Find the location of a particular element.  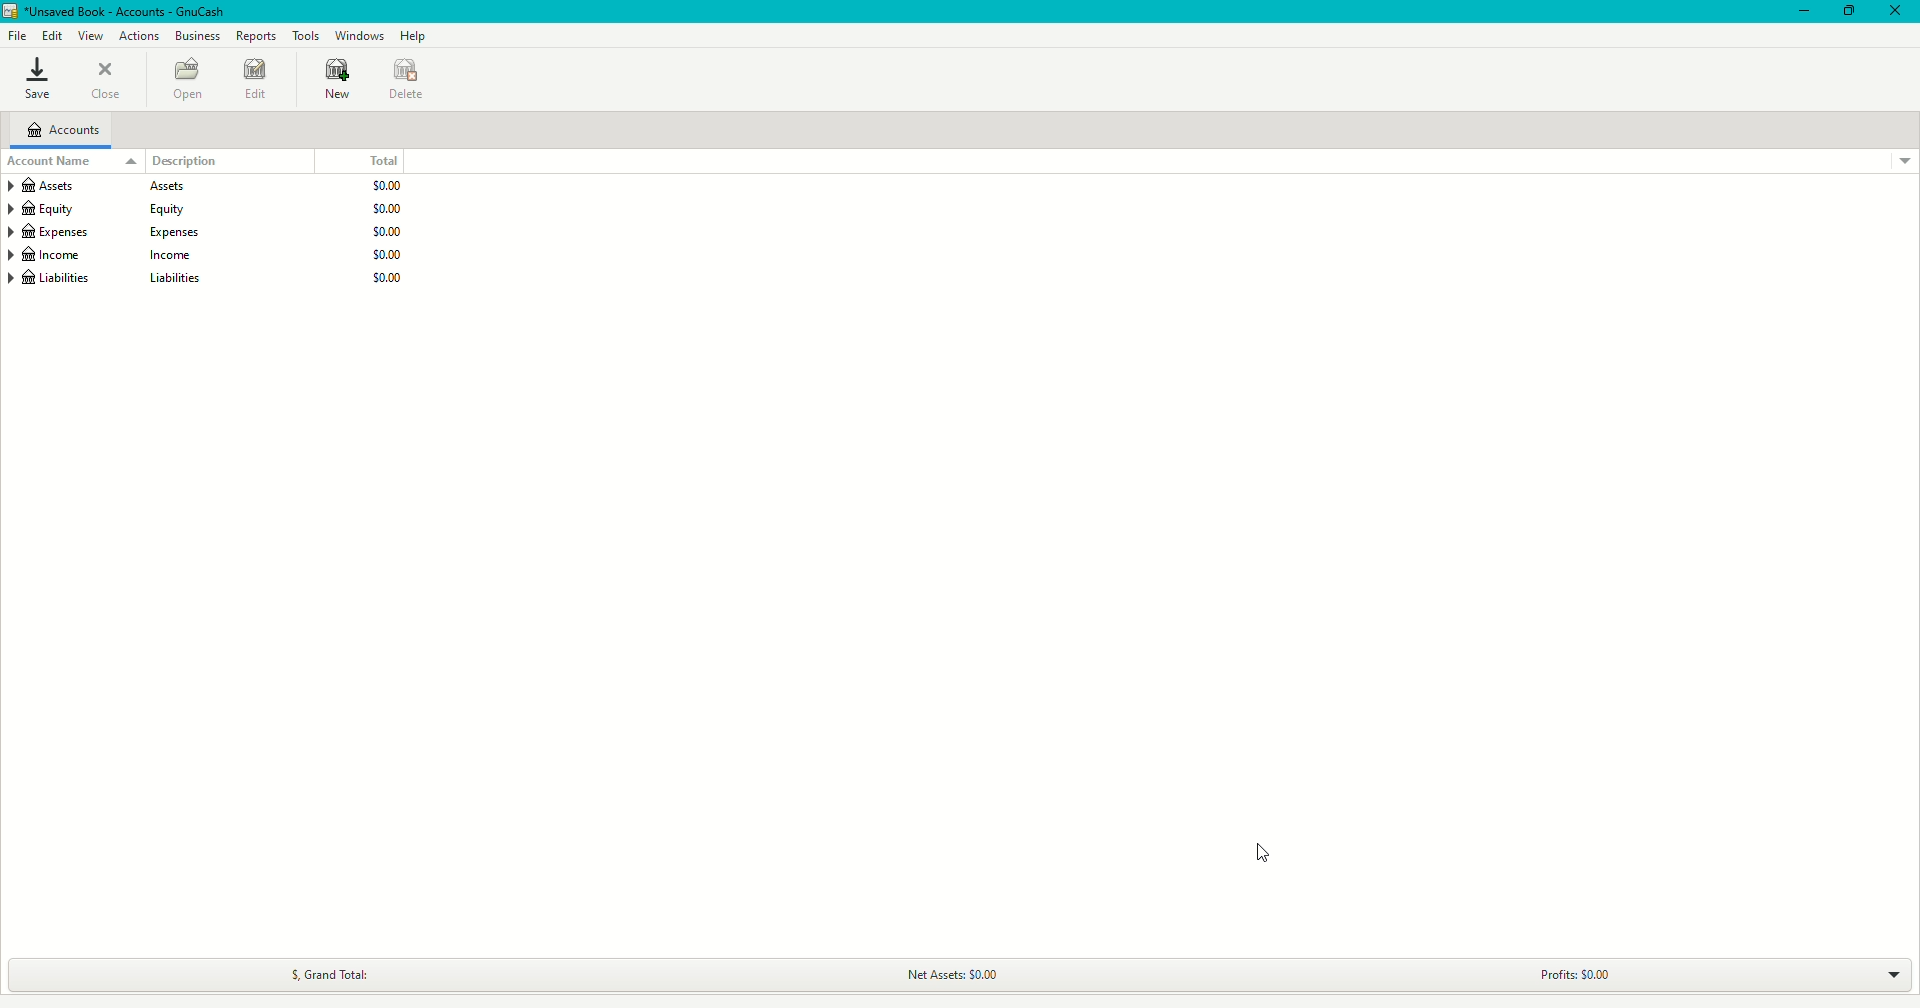

logo is located at coordinates (12, 11).